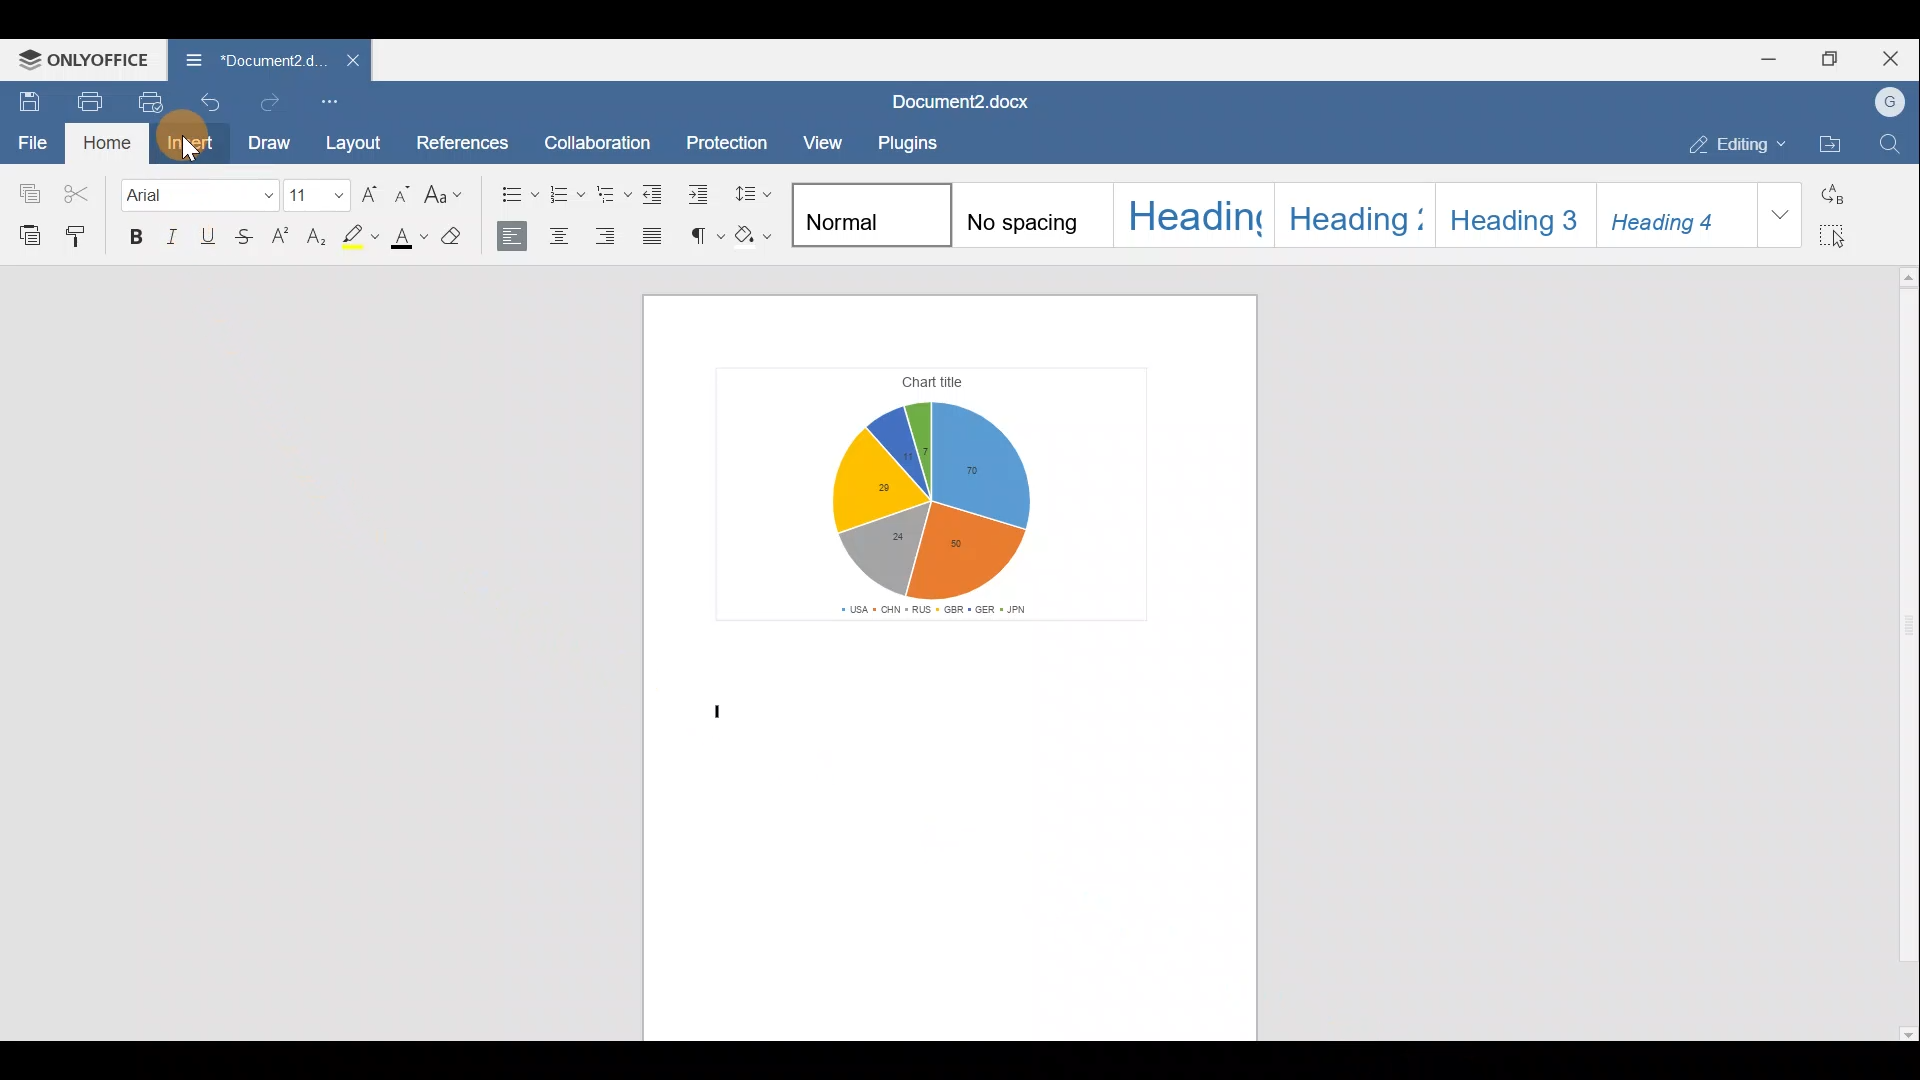  I want to click on Increase indent, so click(703, 193).